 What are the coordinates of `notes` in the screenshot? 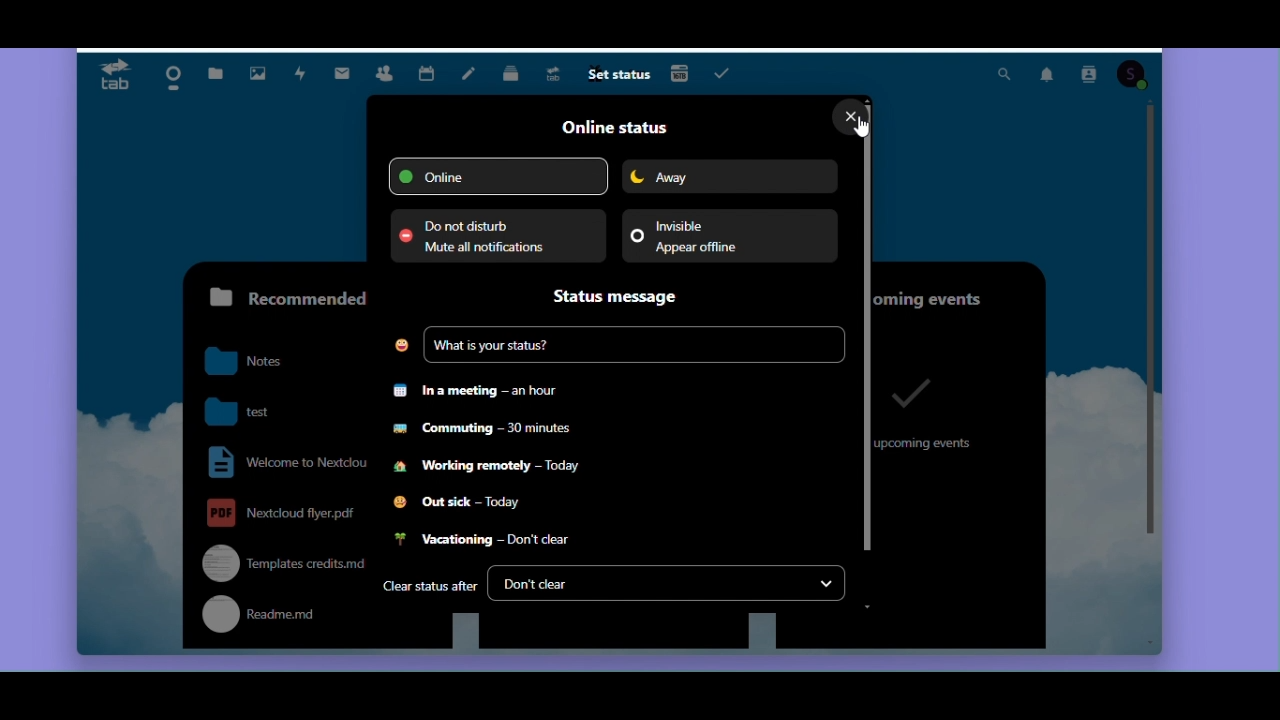 It's located at (259, 362).